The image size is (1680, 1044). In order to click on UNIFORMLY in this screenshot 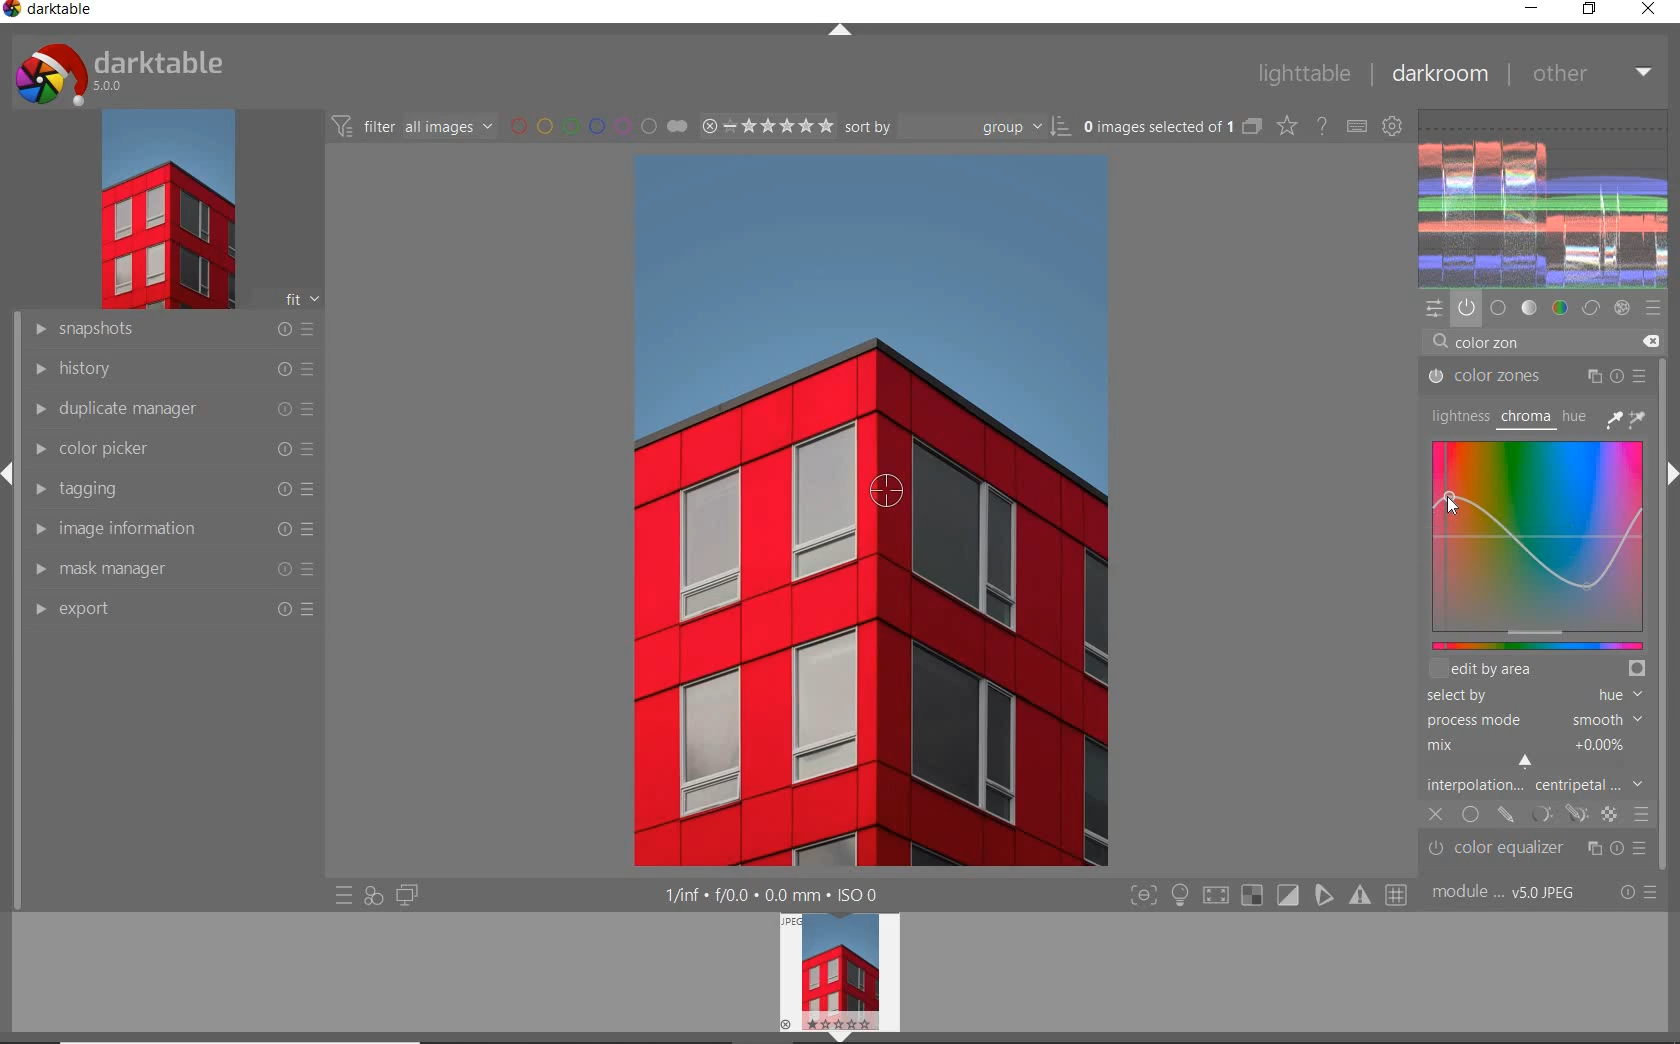, I will do `click(1470, 816)`.